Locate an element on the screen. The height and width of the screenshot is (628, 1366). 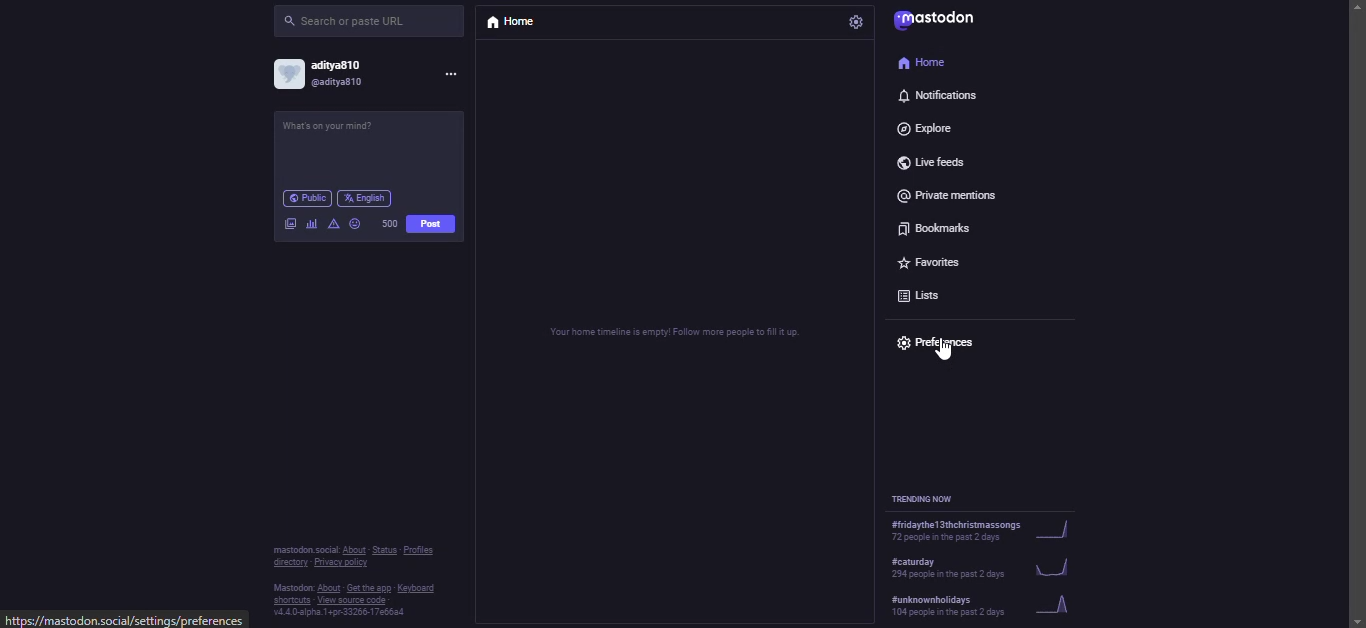
advanced is located at coordinates (333, 222).